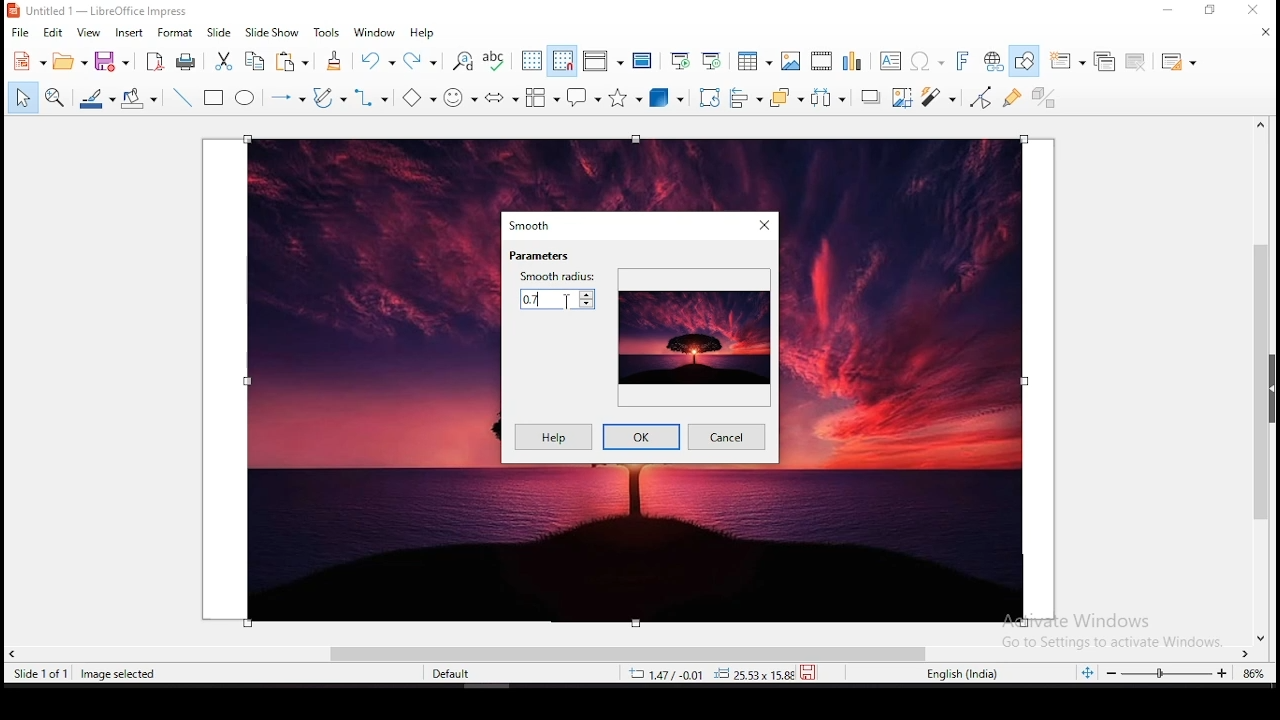  I want to click on insert image, so click(792, 62).